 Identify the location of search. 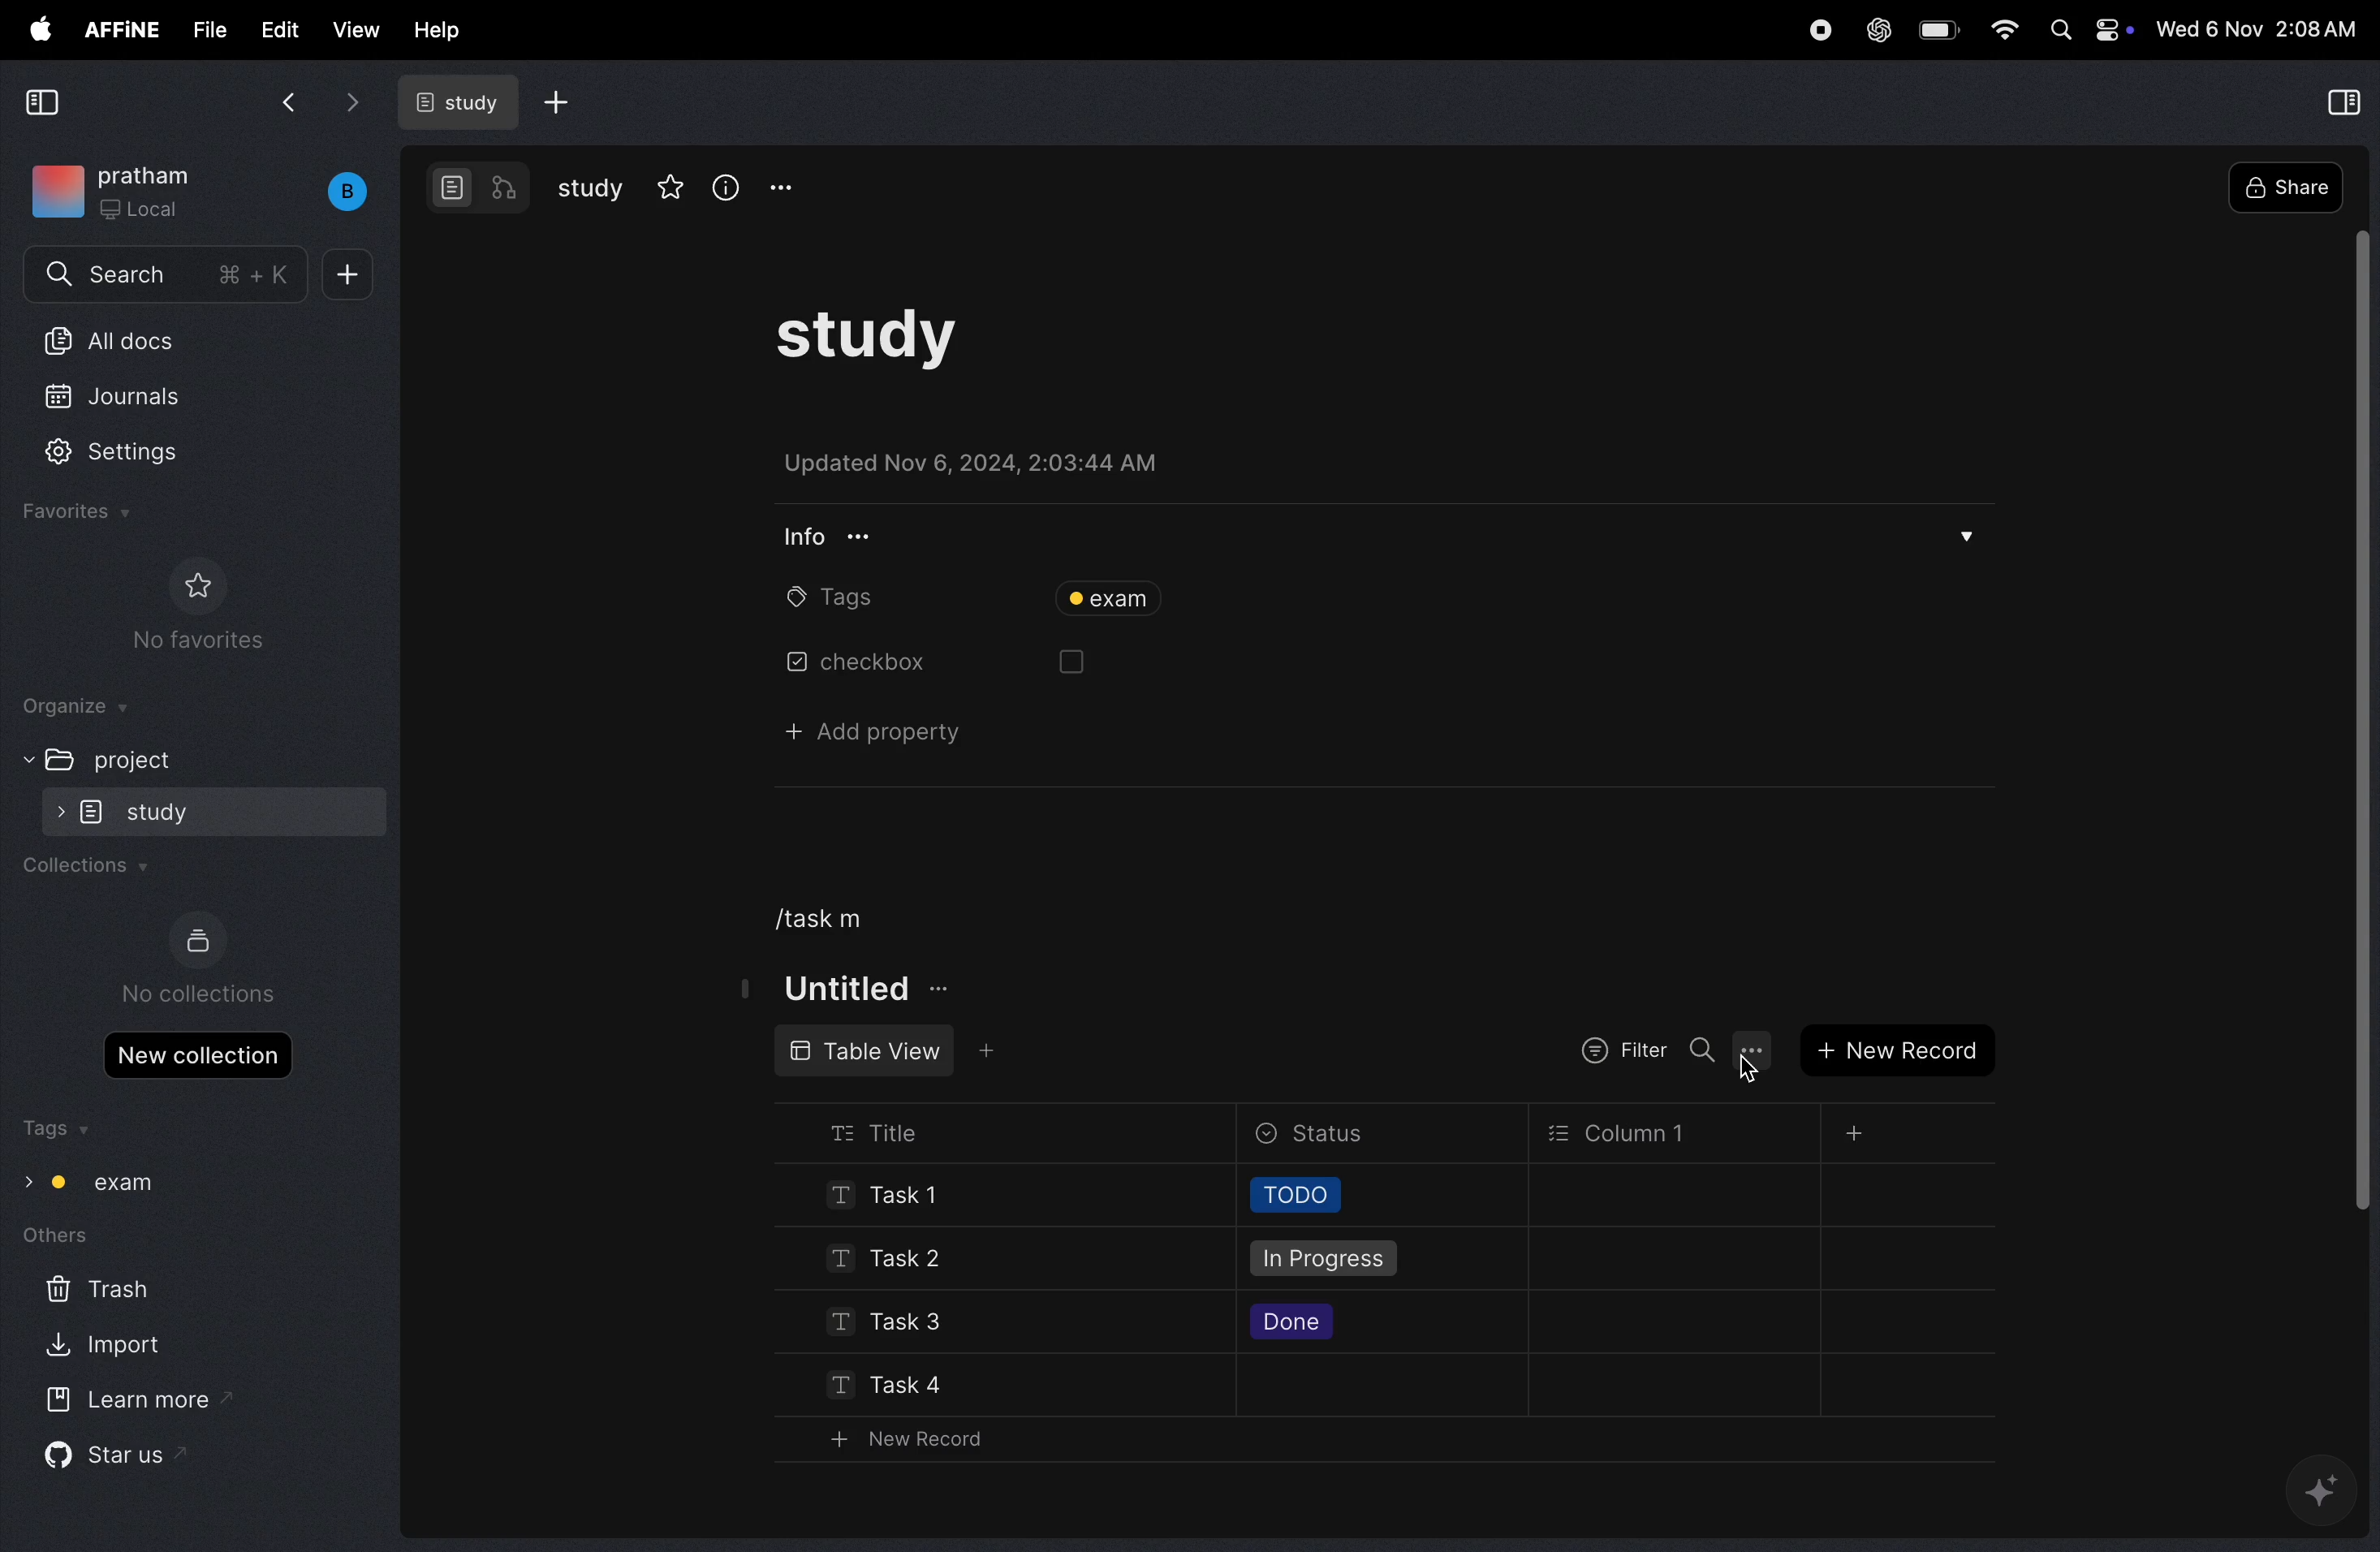
(166, 276).